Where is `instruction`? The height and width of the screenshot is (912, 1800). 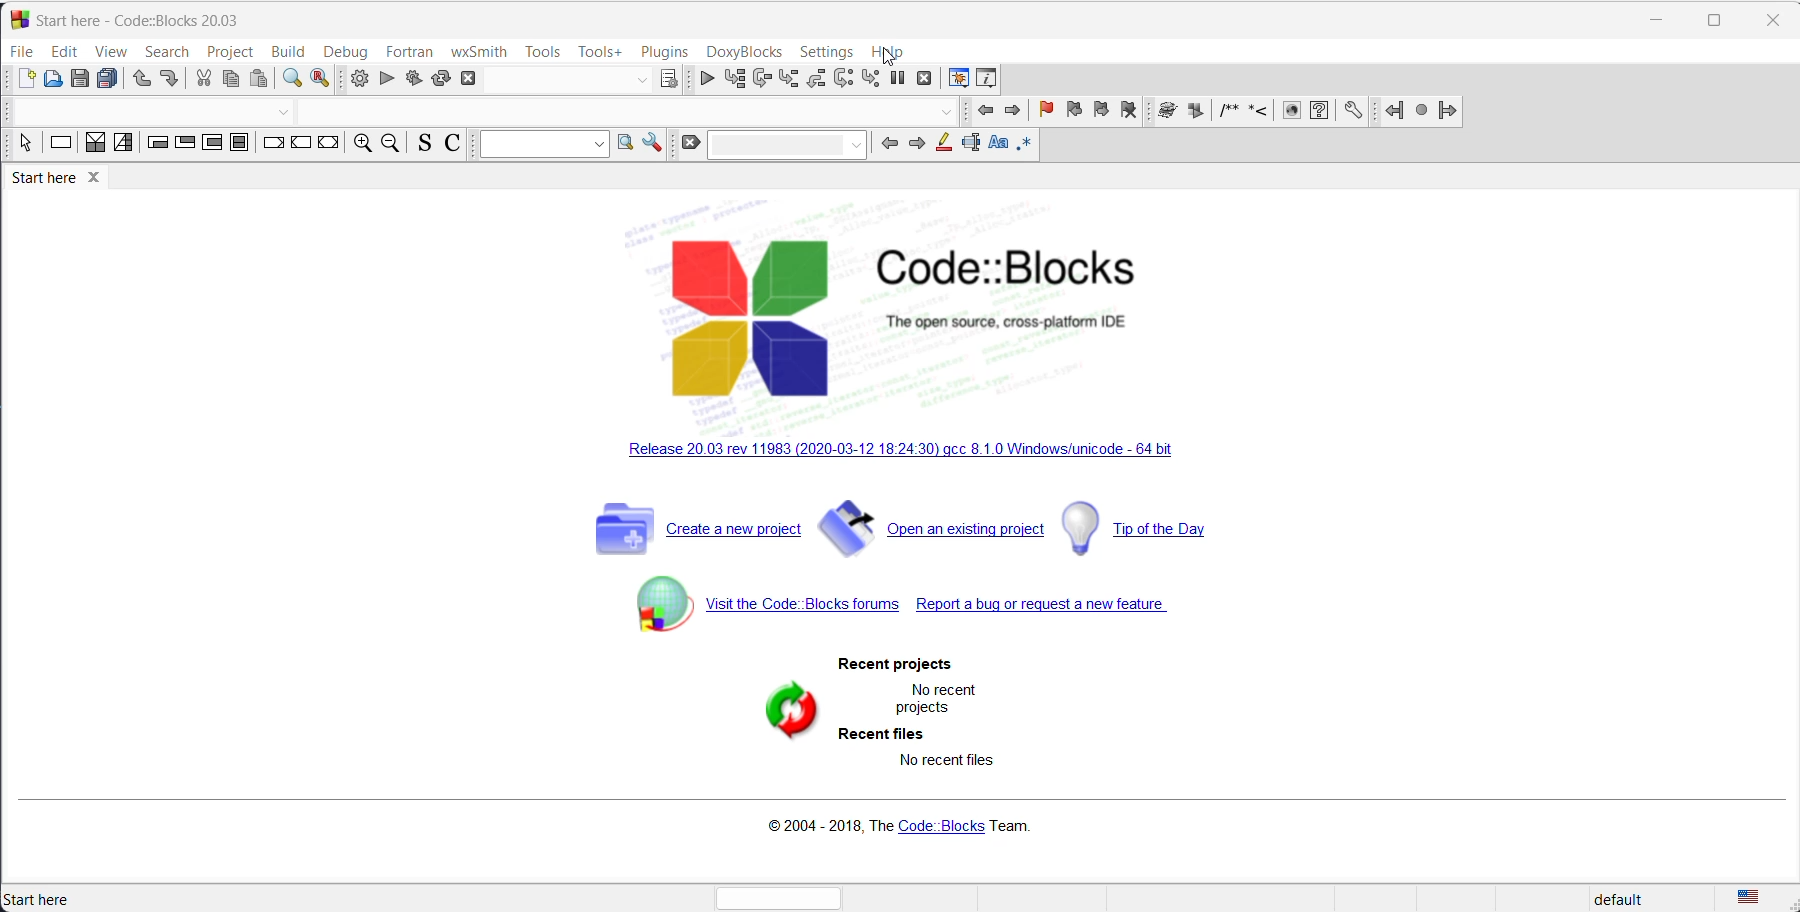
instruction is located at coordinates (60, 145).